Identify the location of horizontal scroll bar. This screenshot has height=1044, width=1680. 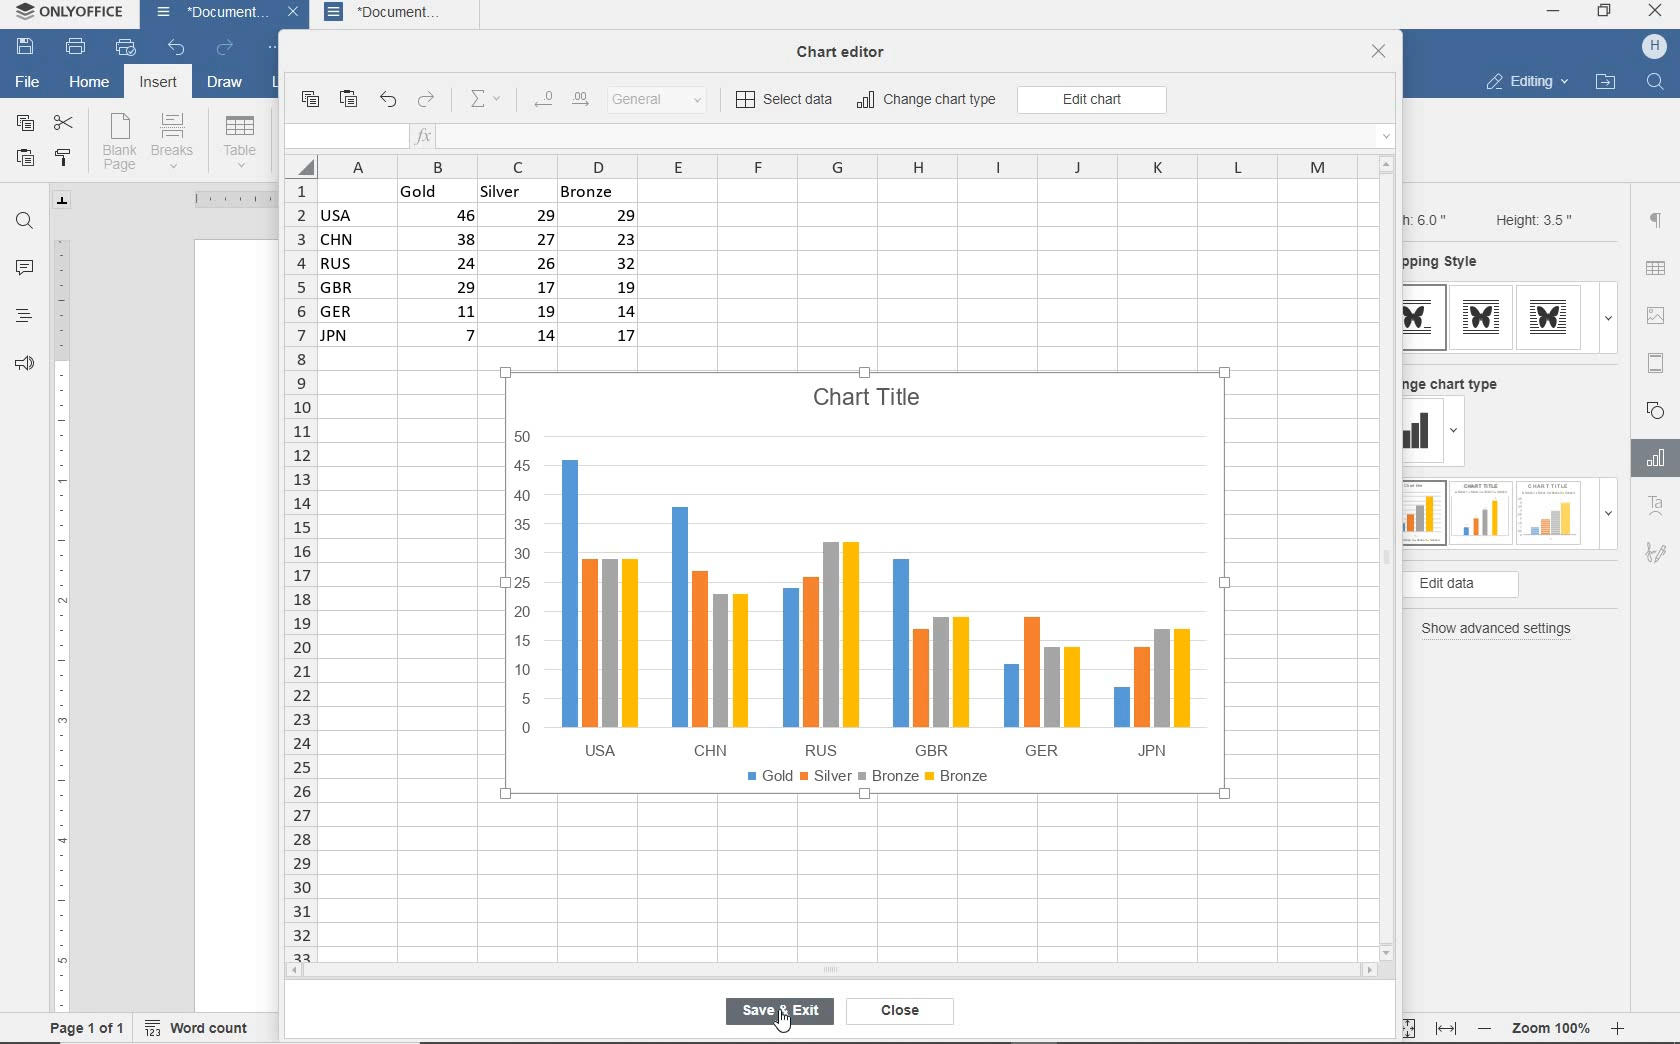
(830, 970).